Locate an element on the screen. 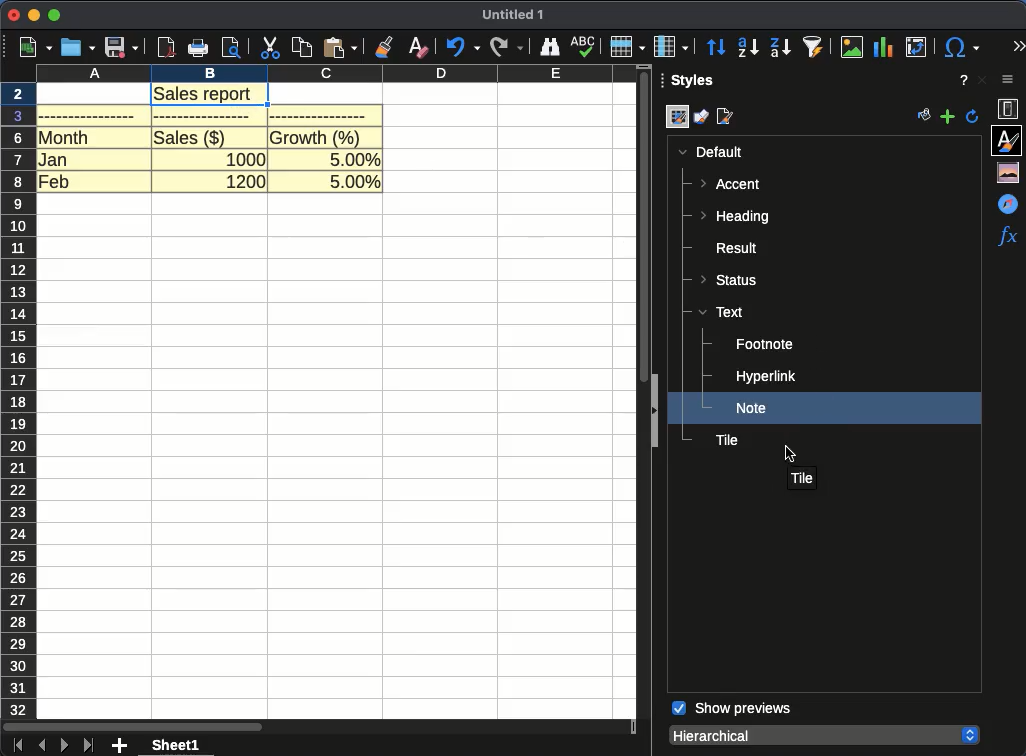  5.00% is located at coordinates (355, 183).